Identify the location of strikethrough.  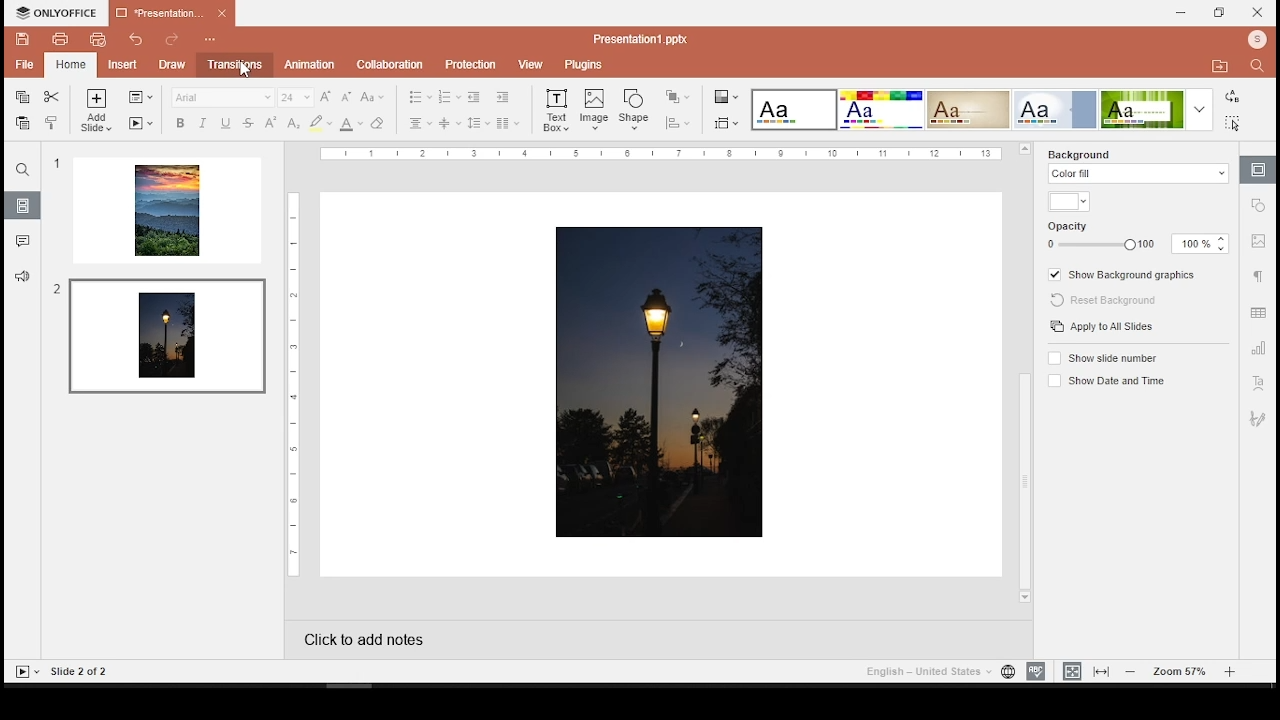
(248, 124).